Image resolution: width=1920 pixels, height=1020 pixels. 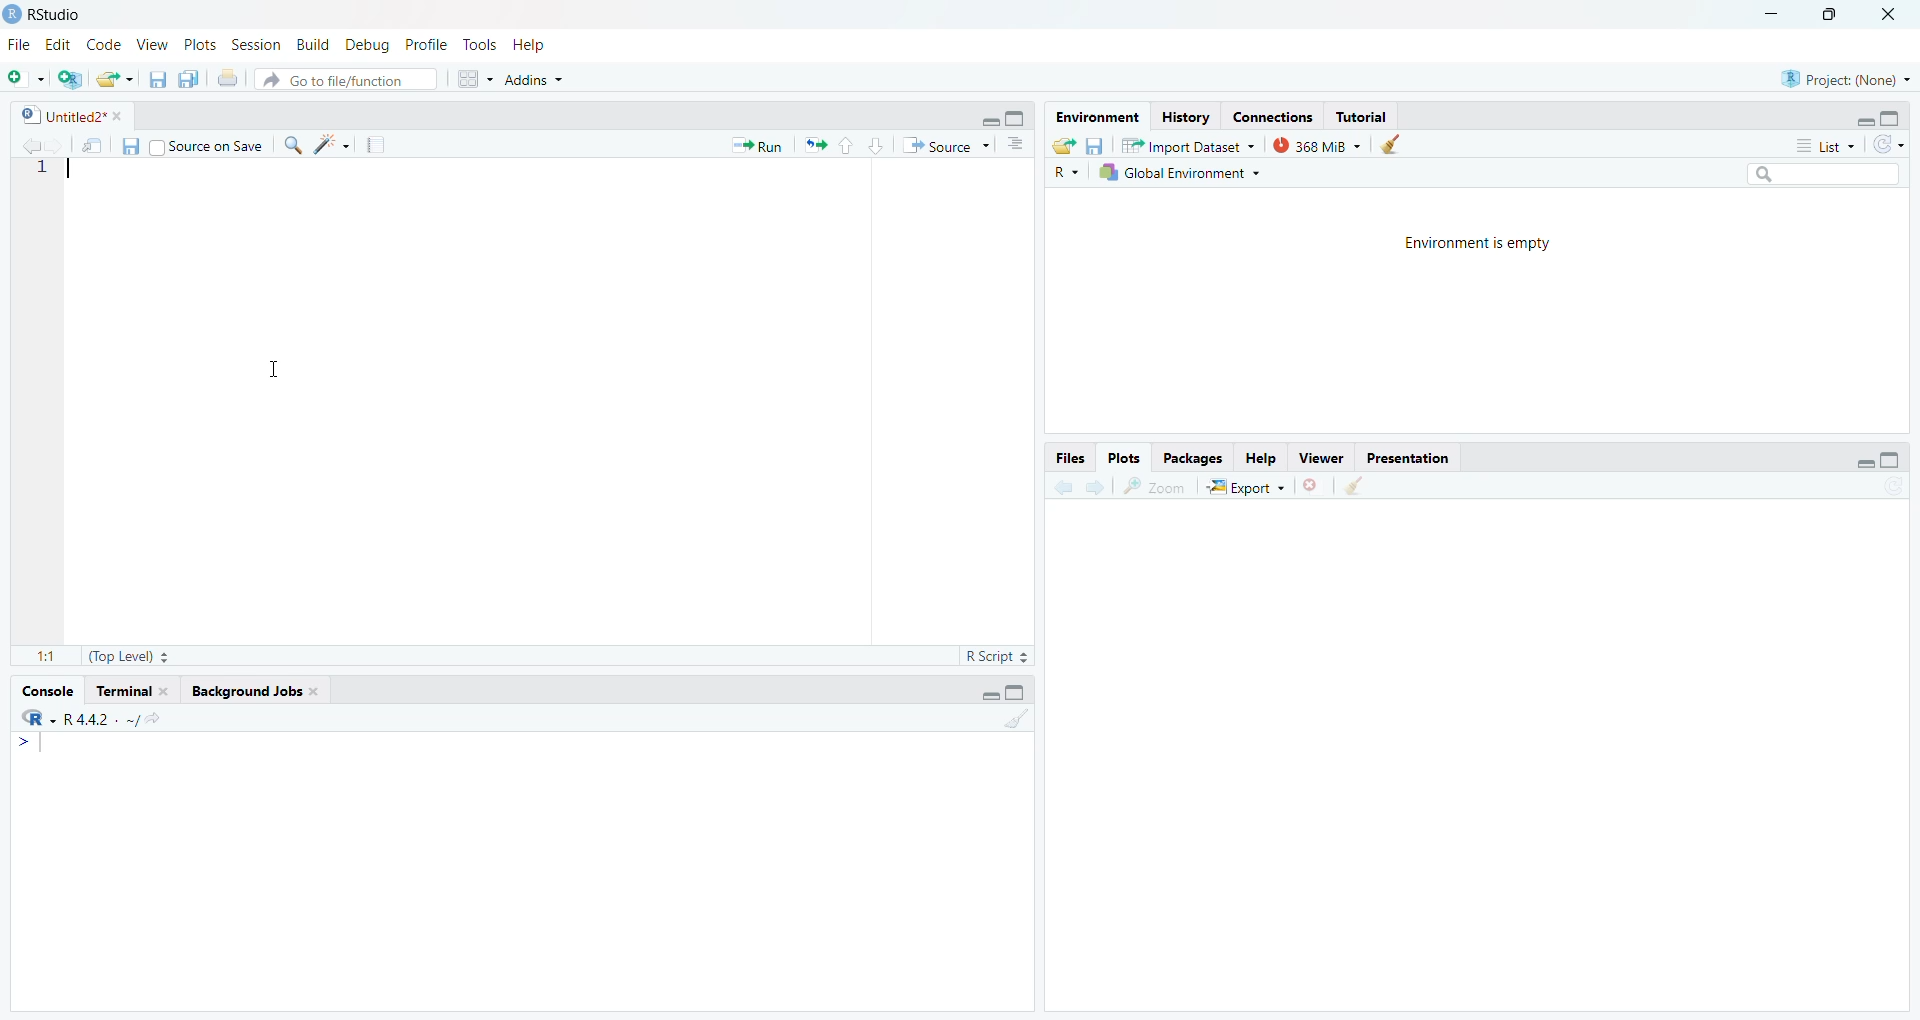 What do you see at coordinates (252, 45) in the screenshot?
I see `s Session` at bounding box center [252, 45].